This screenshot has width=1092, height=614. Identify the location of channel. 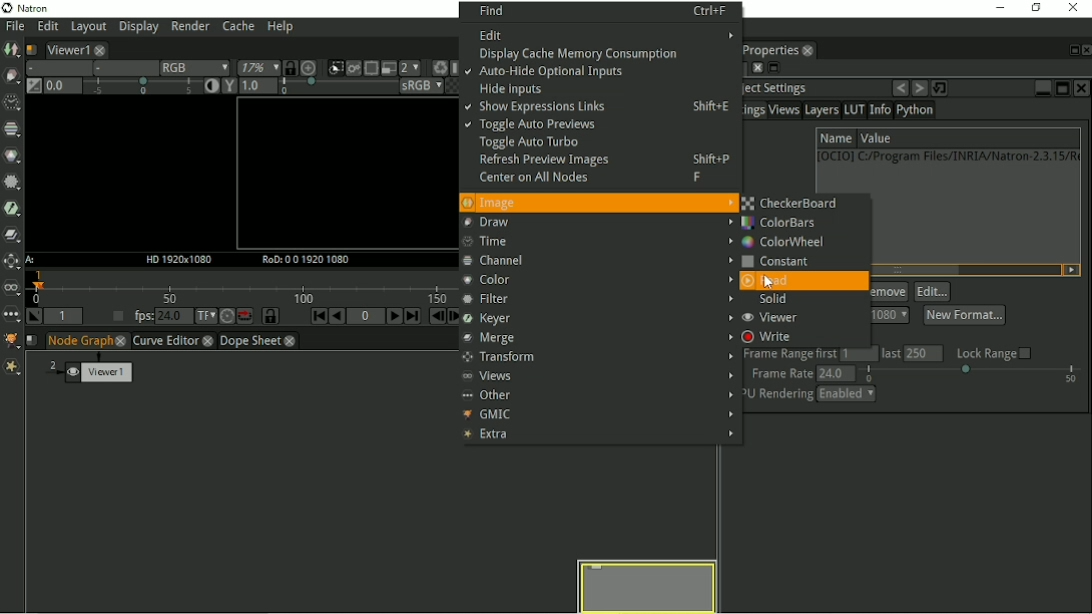
(595, 261).